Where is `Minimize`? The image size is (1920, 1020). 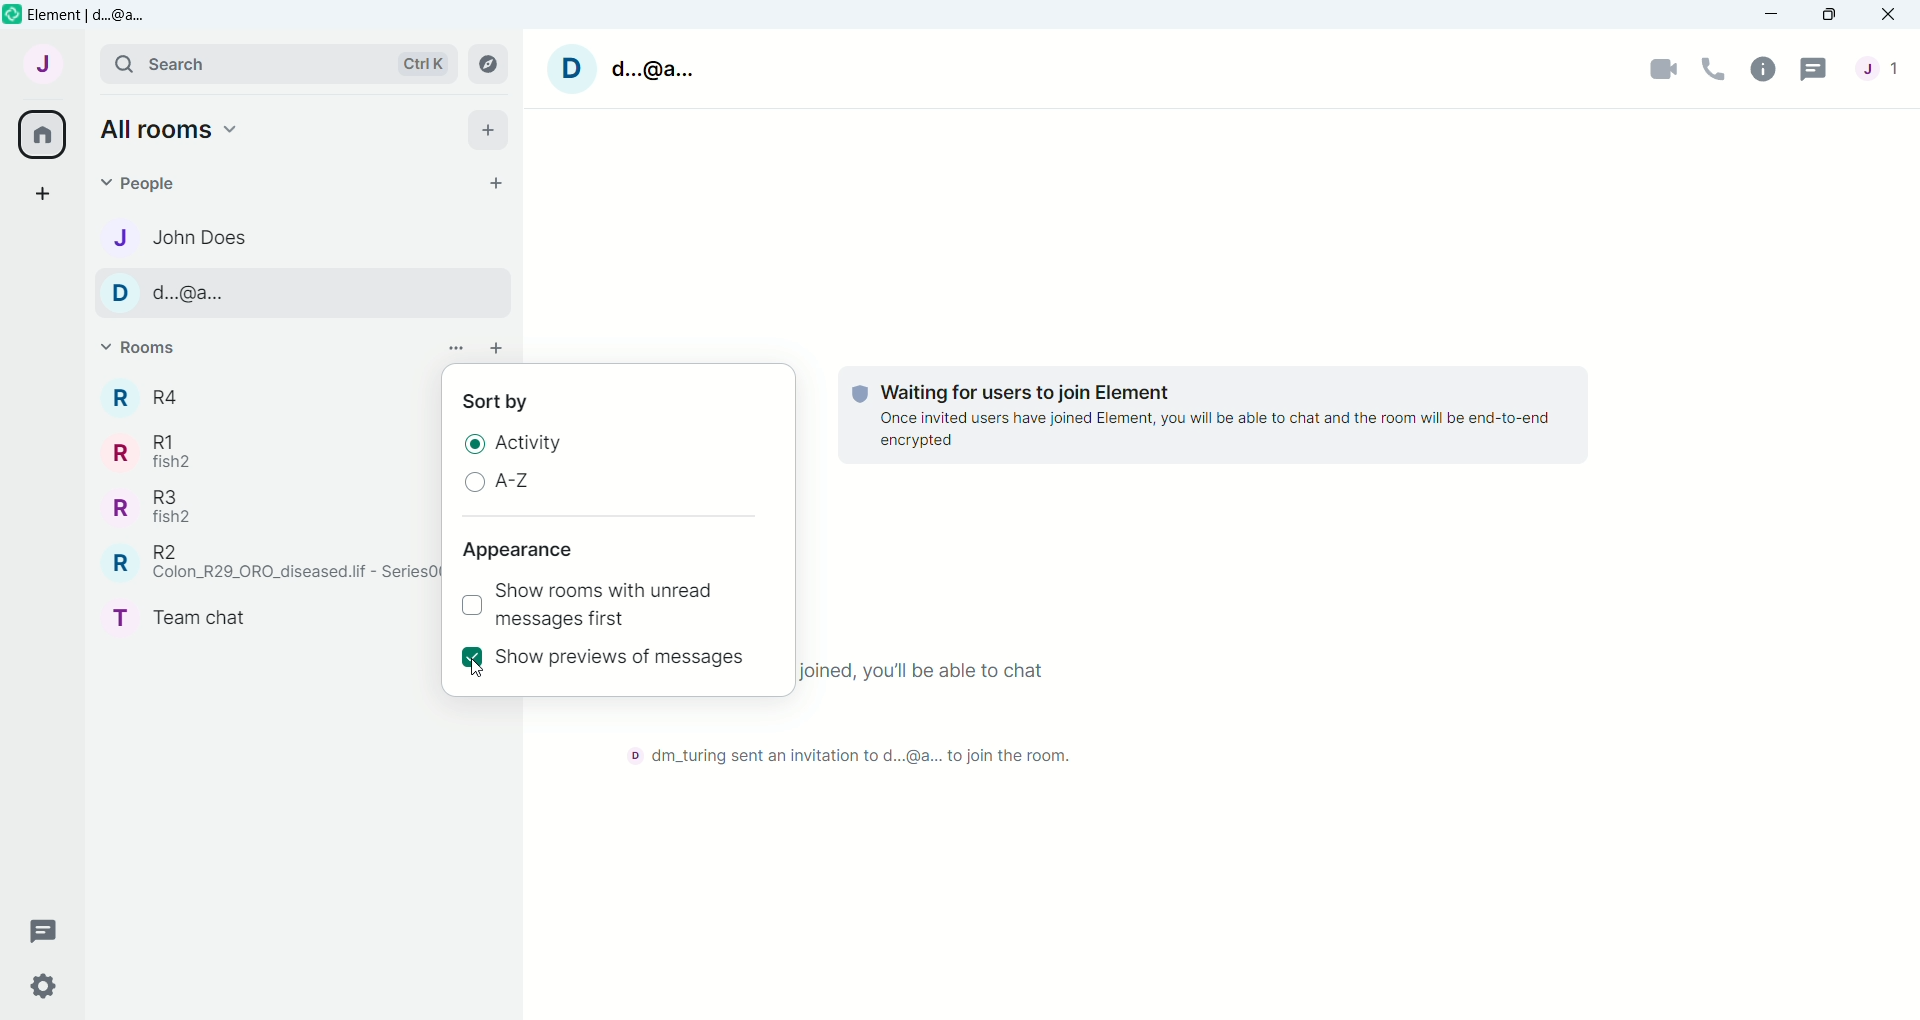
Minimize is located at coordinates (1771, 14).